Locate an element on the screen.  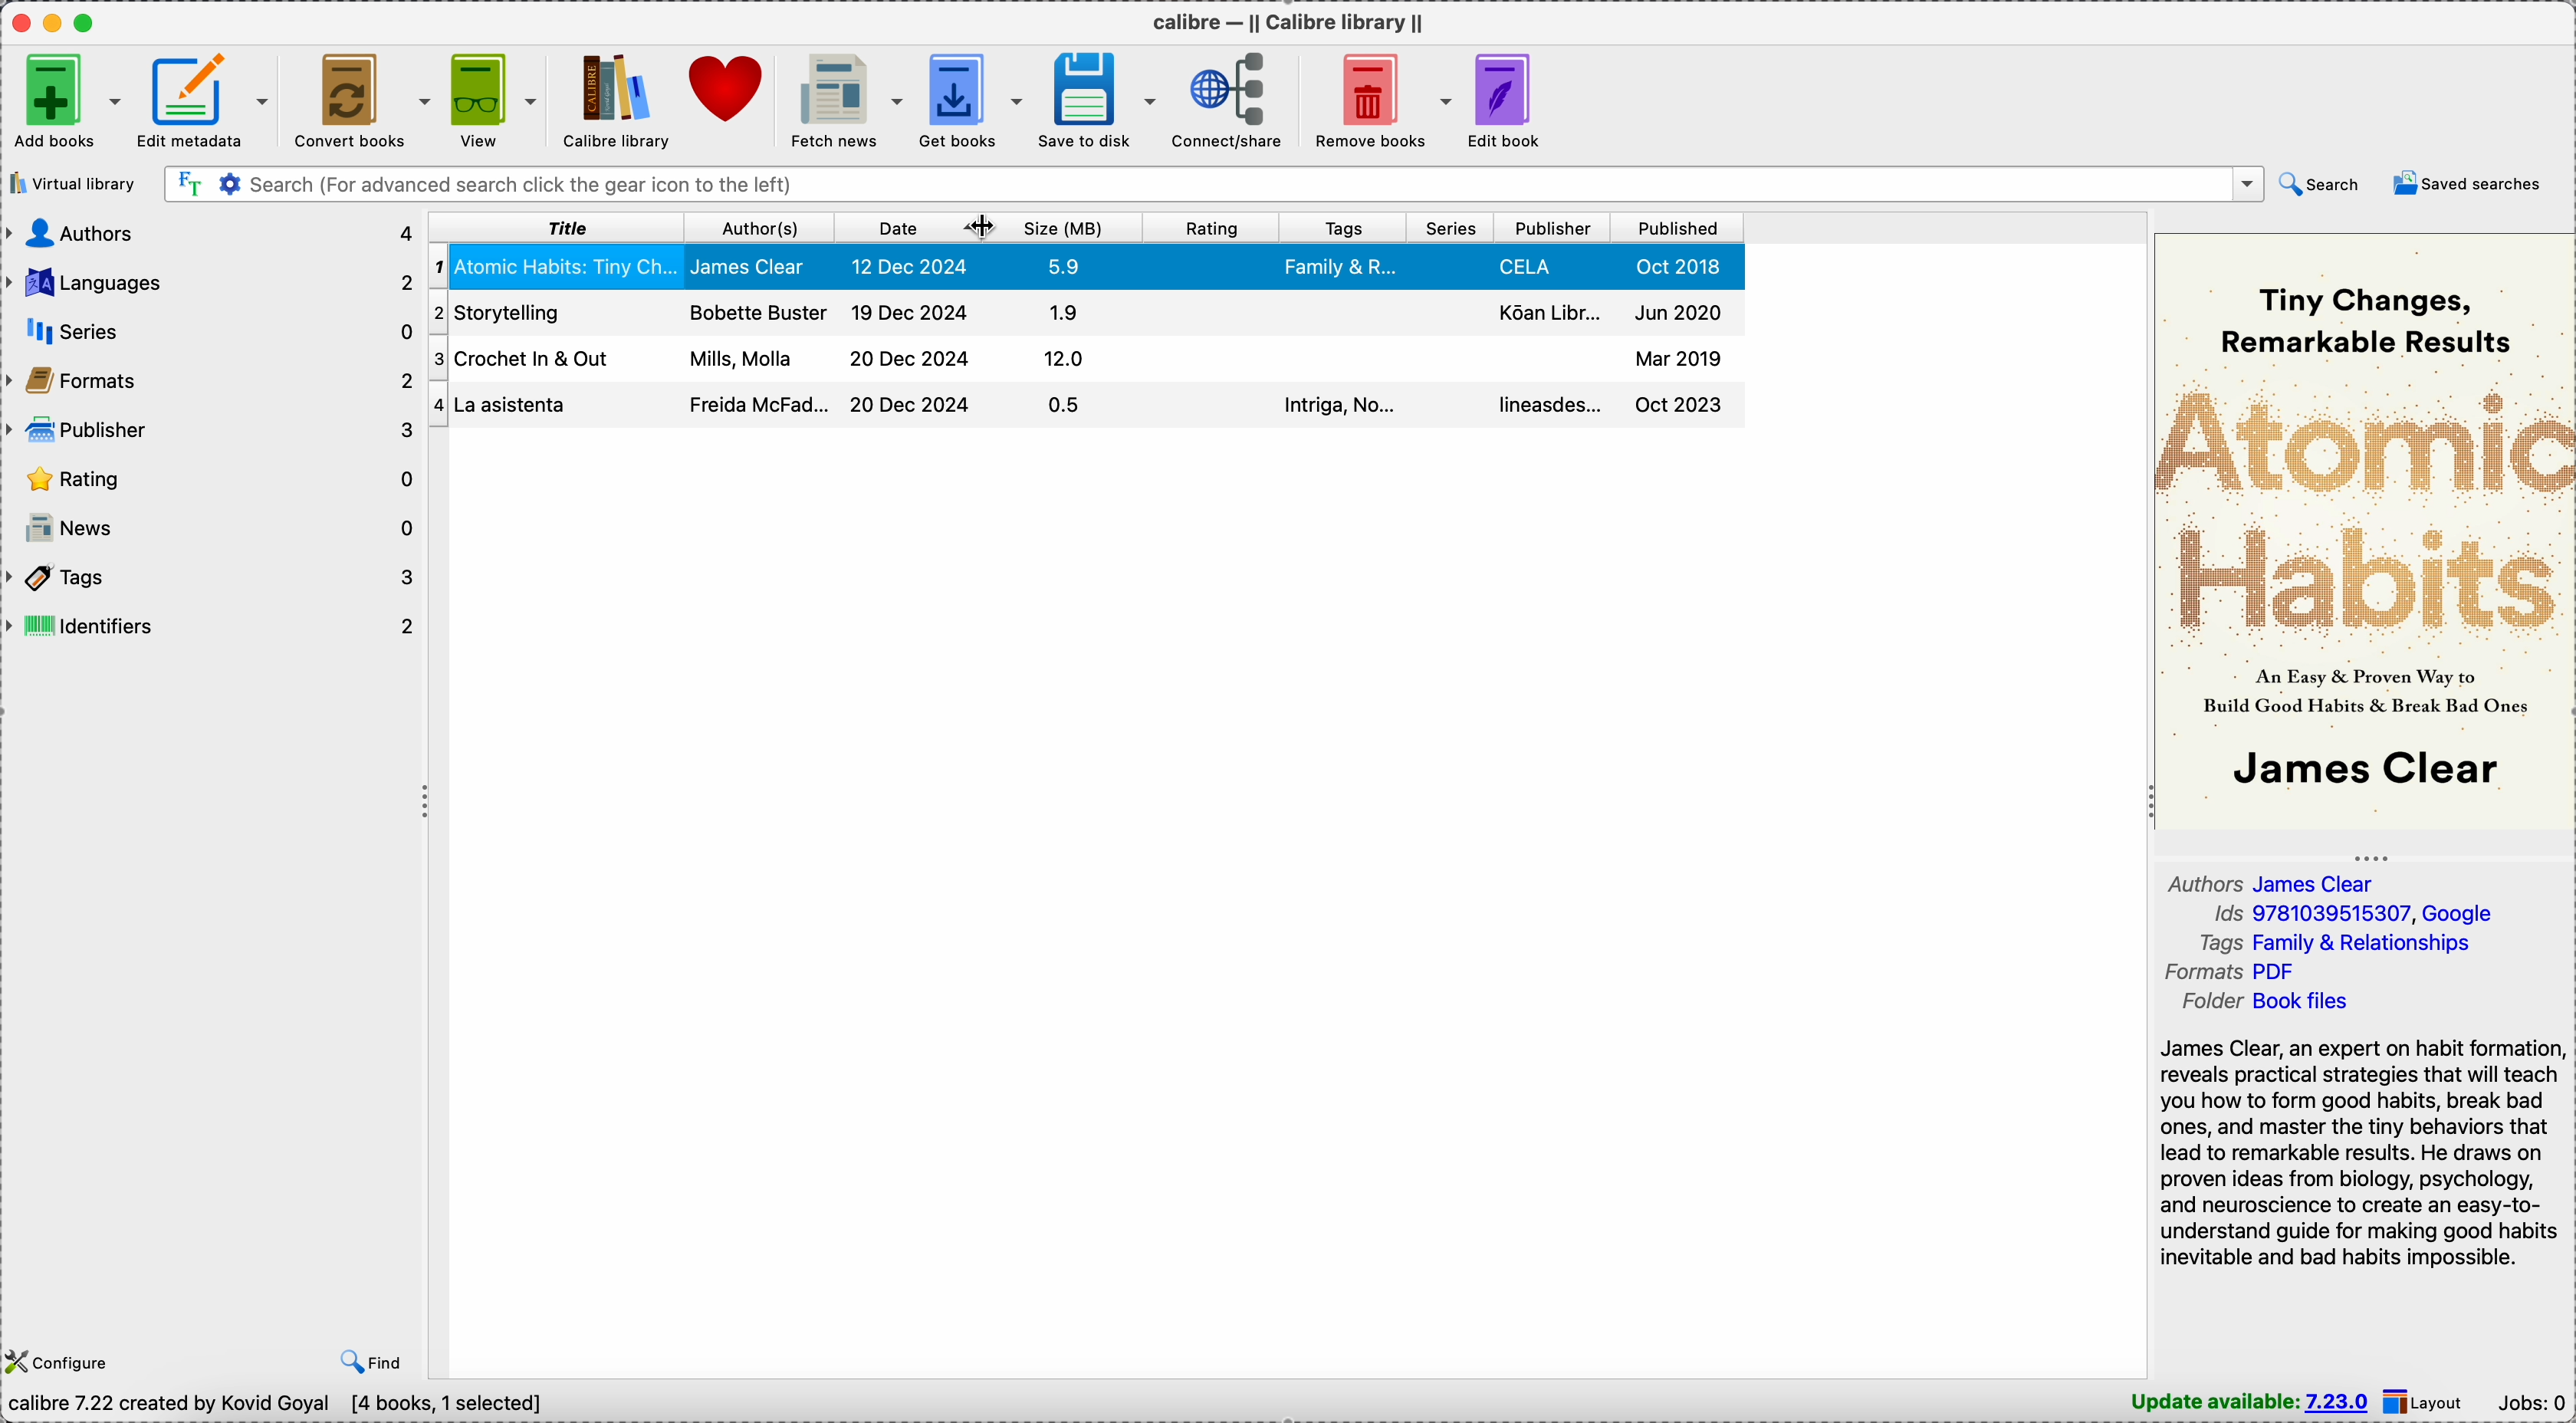
authors James Clear is located at coordinates (2275, 881).